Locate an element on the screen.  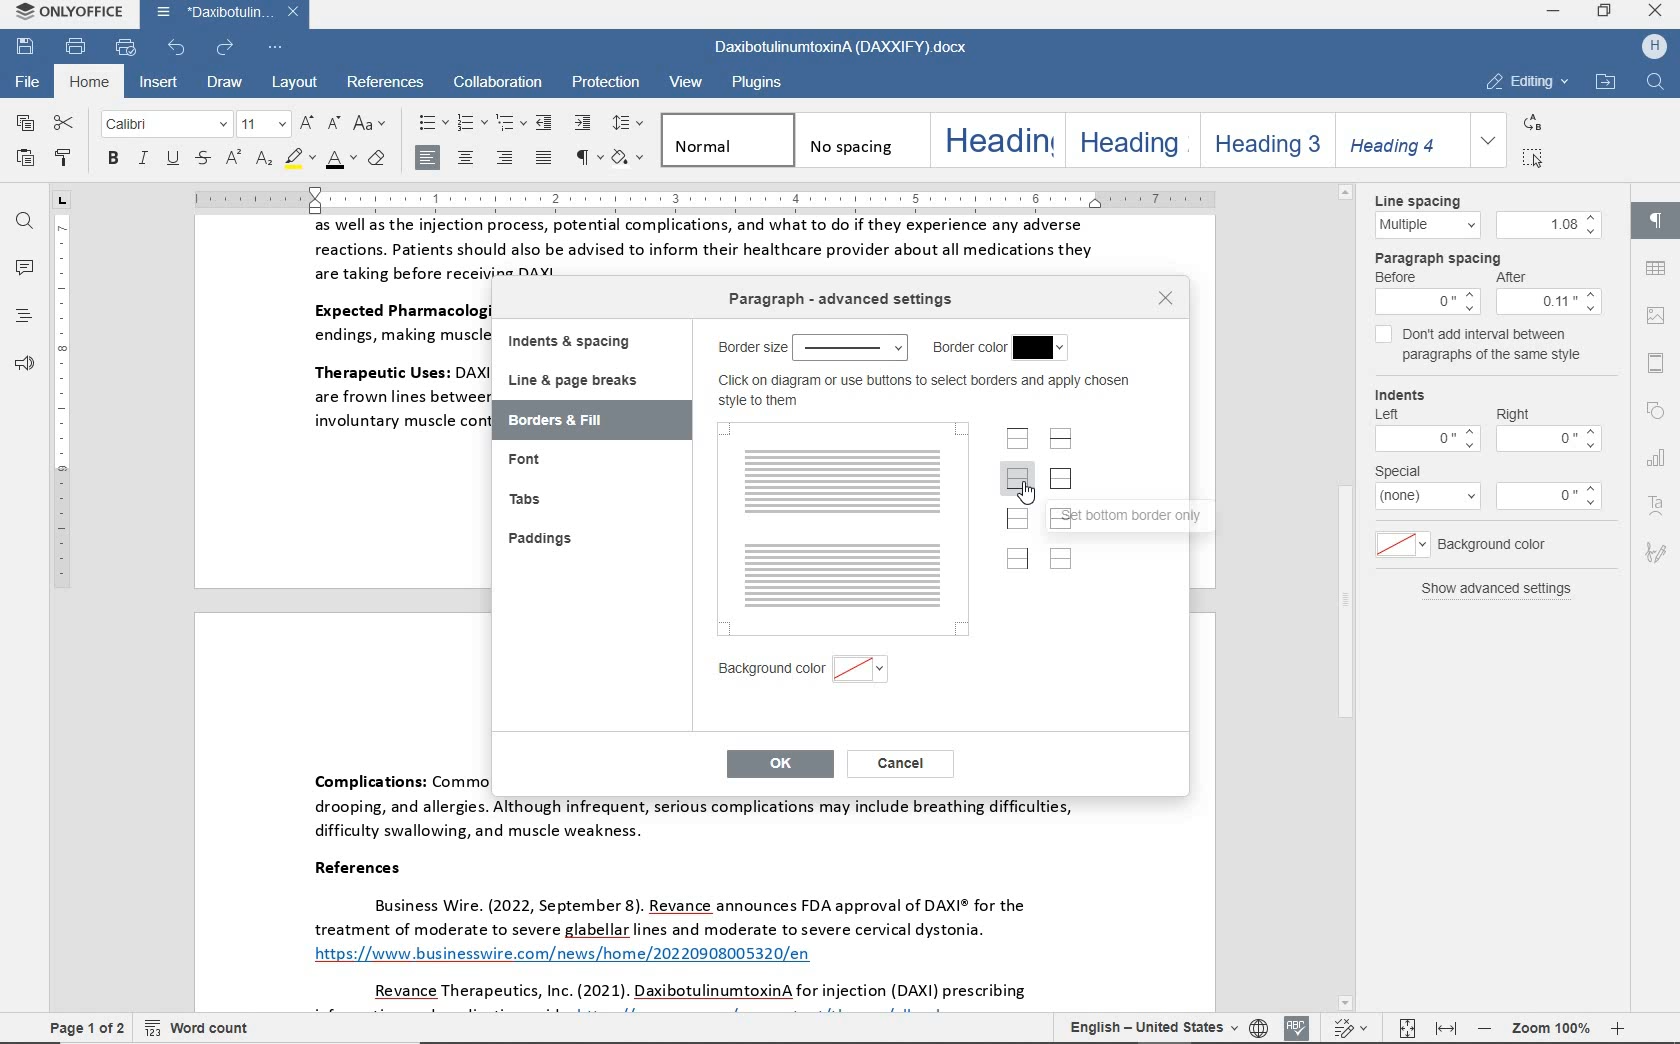
plugins is located at coordinates (760, 83).